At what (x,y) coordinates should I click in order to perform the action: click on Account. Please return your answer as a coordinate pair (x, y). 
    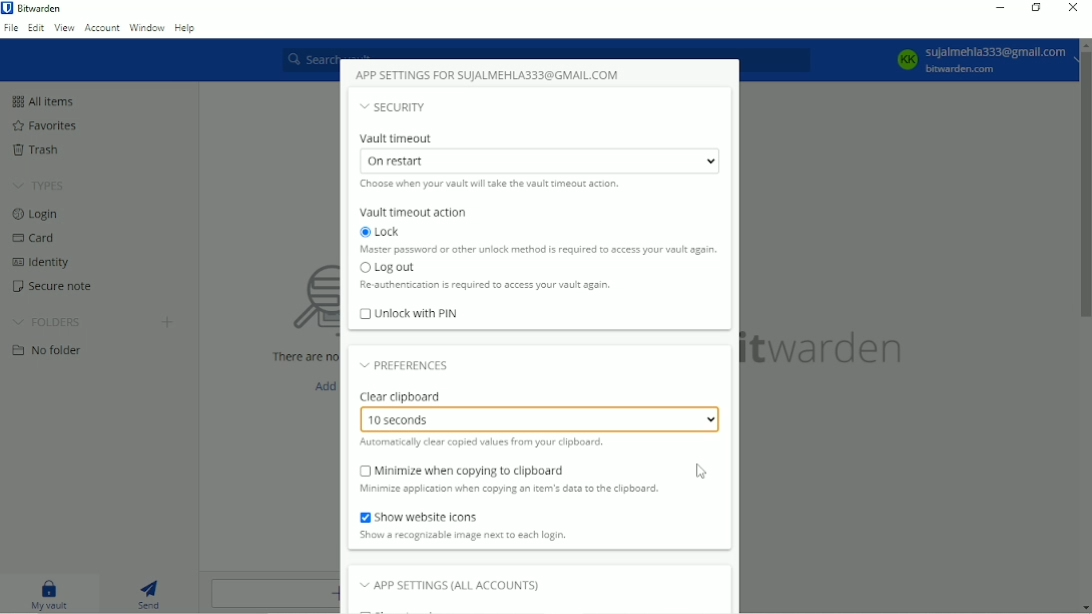
    Looking at the image, I should click on (980, 61).